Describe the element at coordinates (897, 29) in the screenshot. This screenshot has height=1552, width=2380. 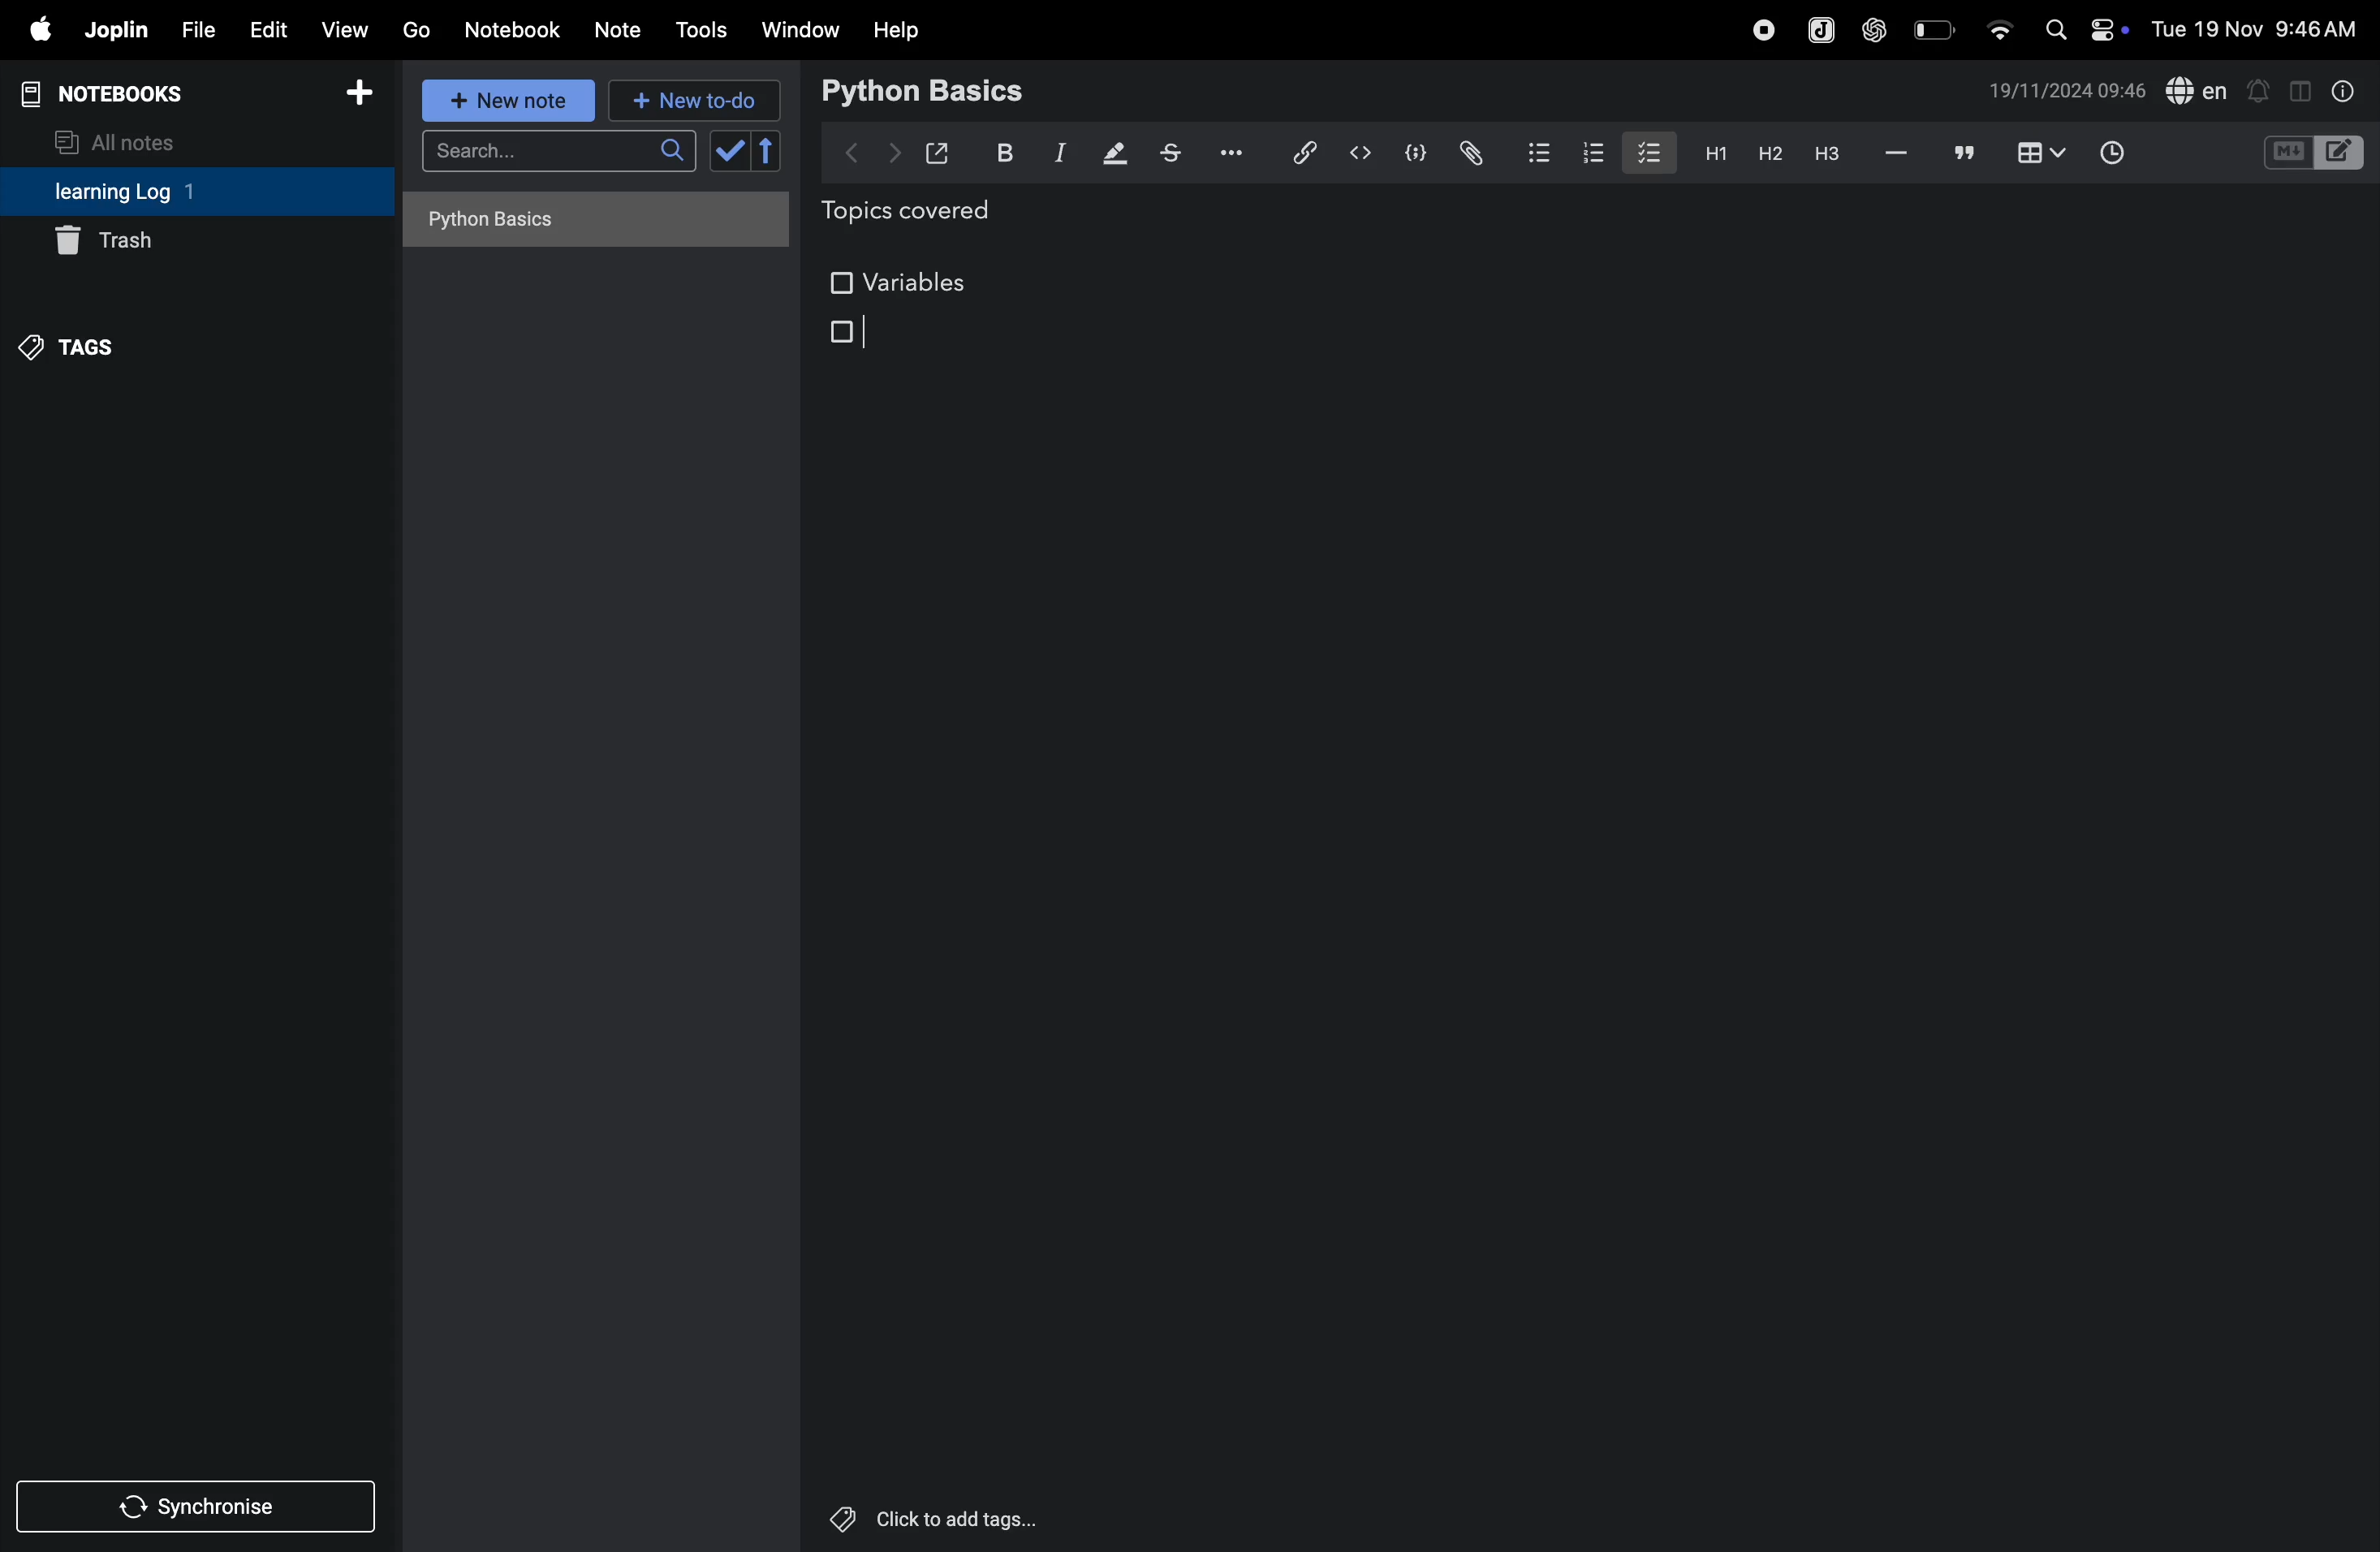
I see `help` at that location.